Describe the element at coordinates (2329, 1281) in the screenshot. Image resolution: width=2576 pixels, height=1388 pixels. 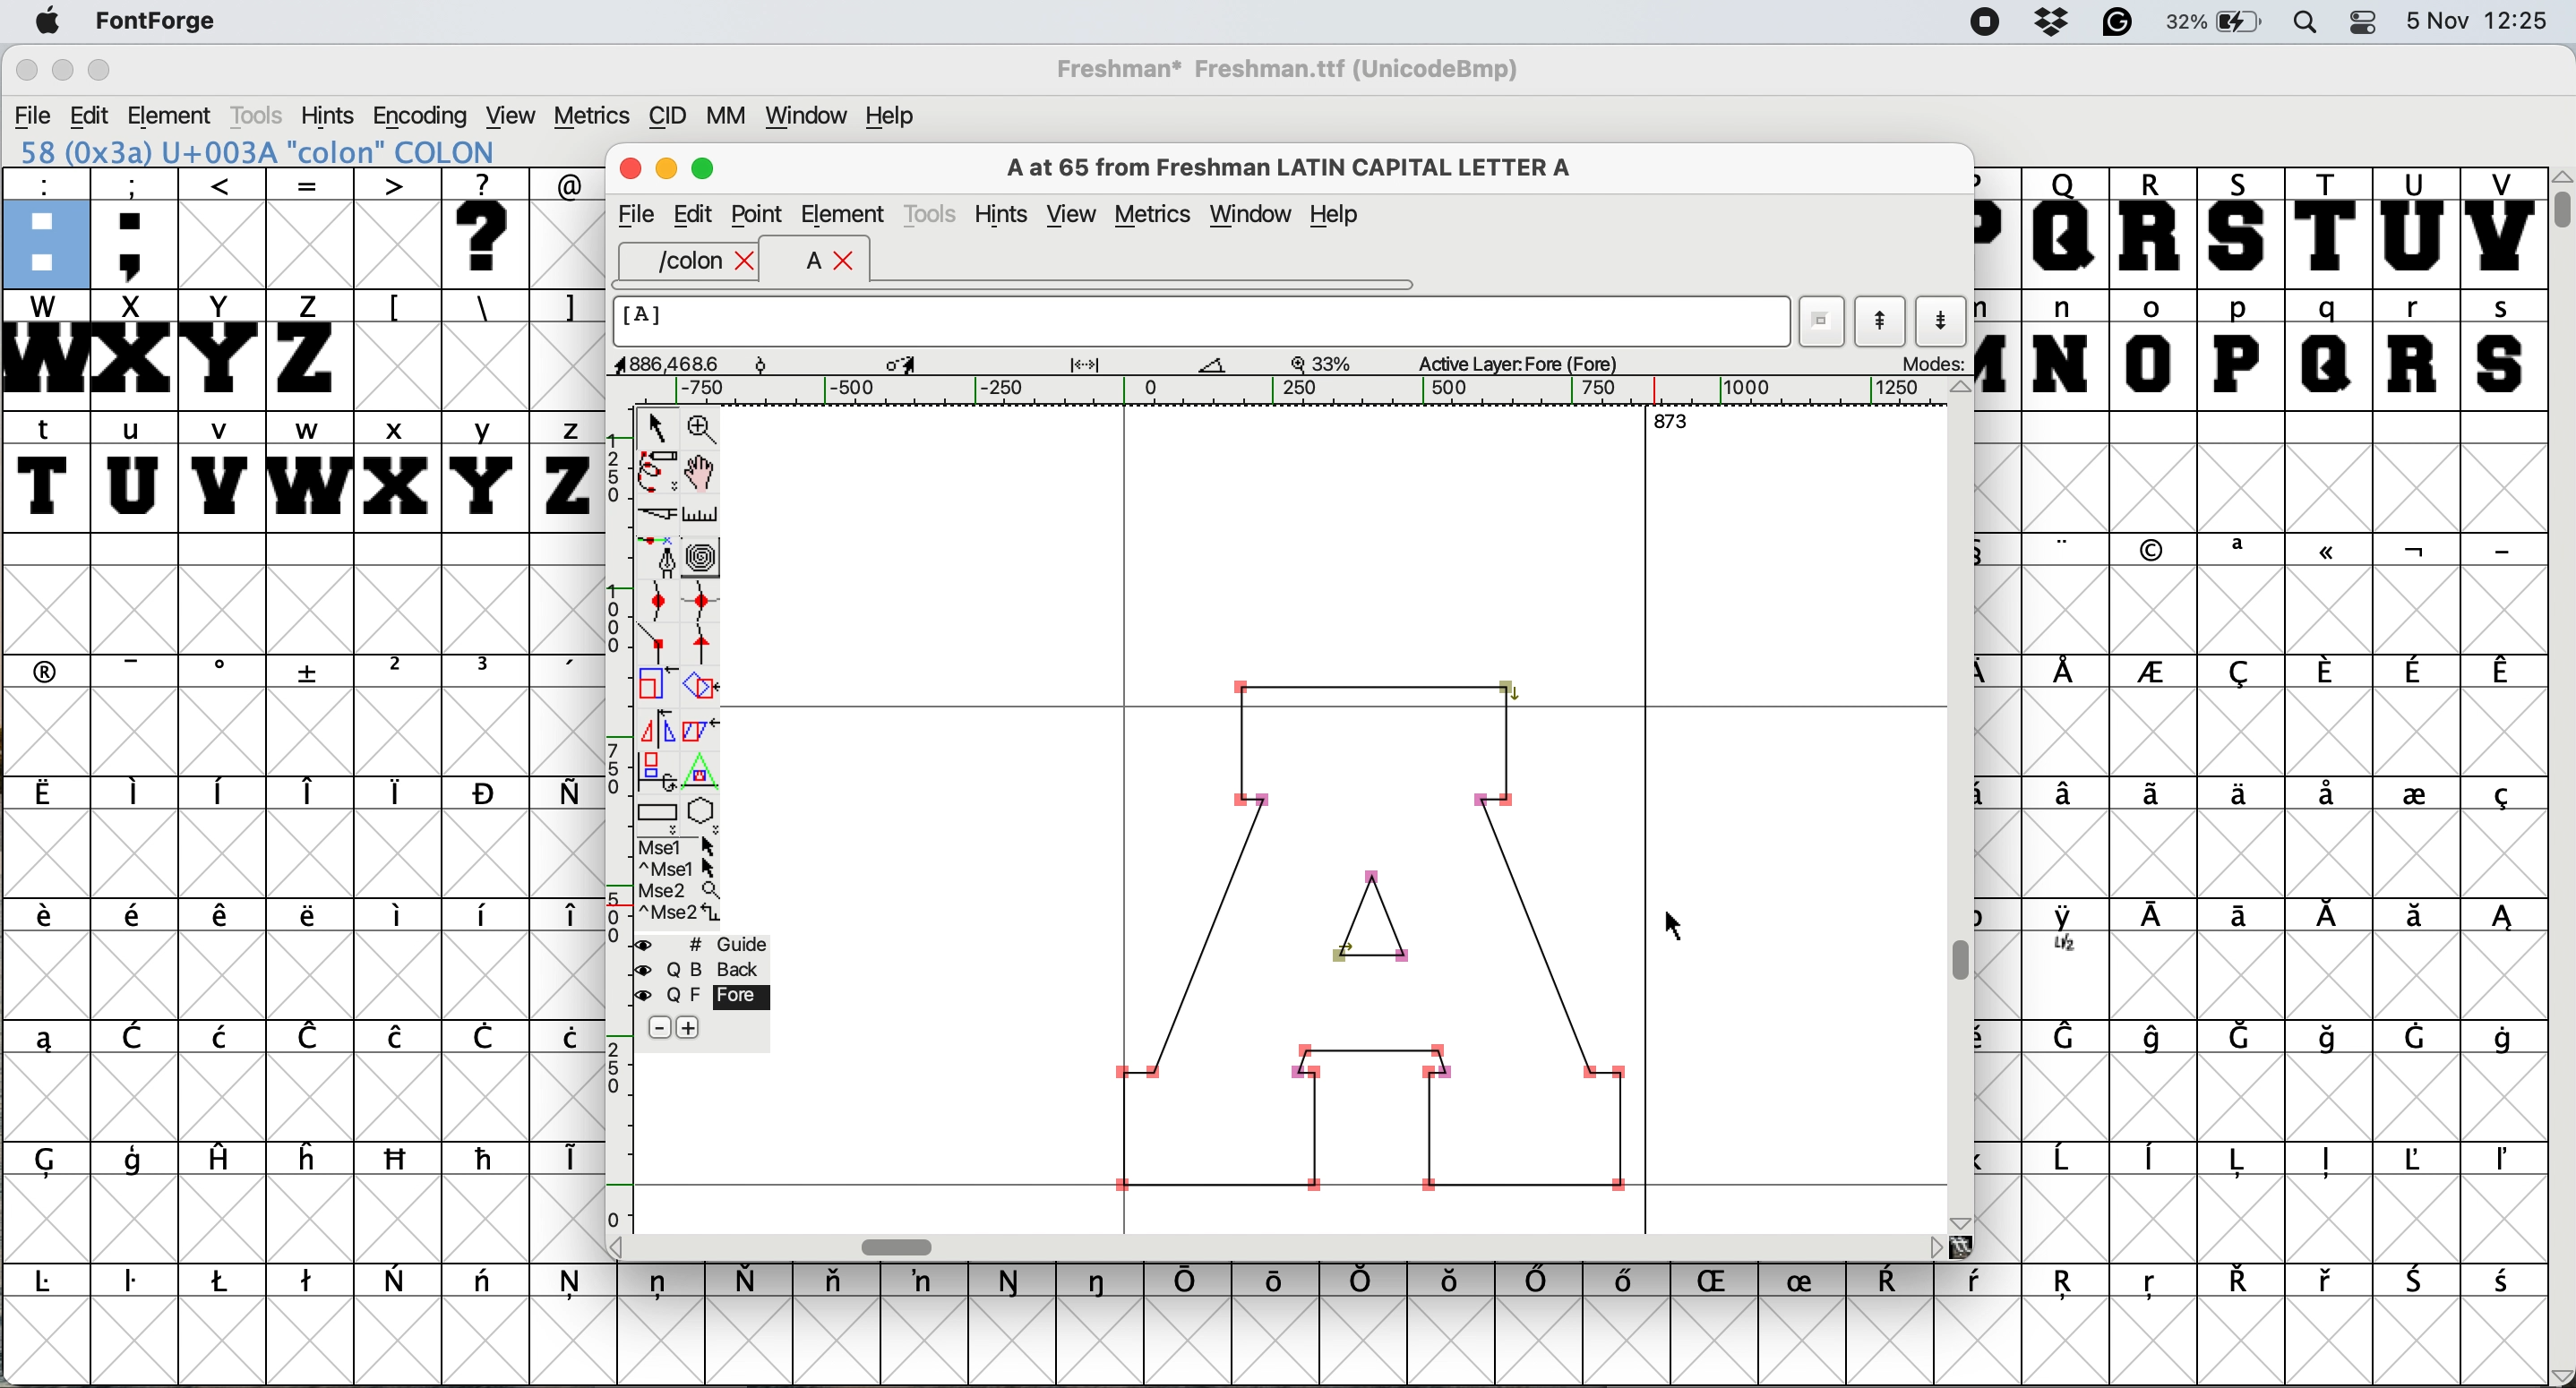
I see `symbol` at that location.